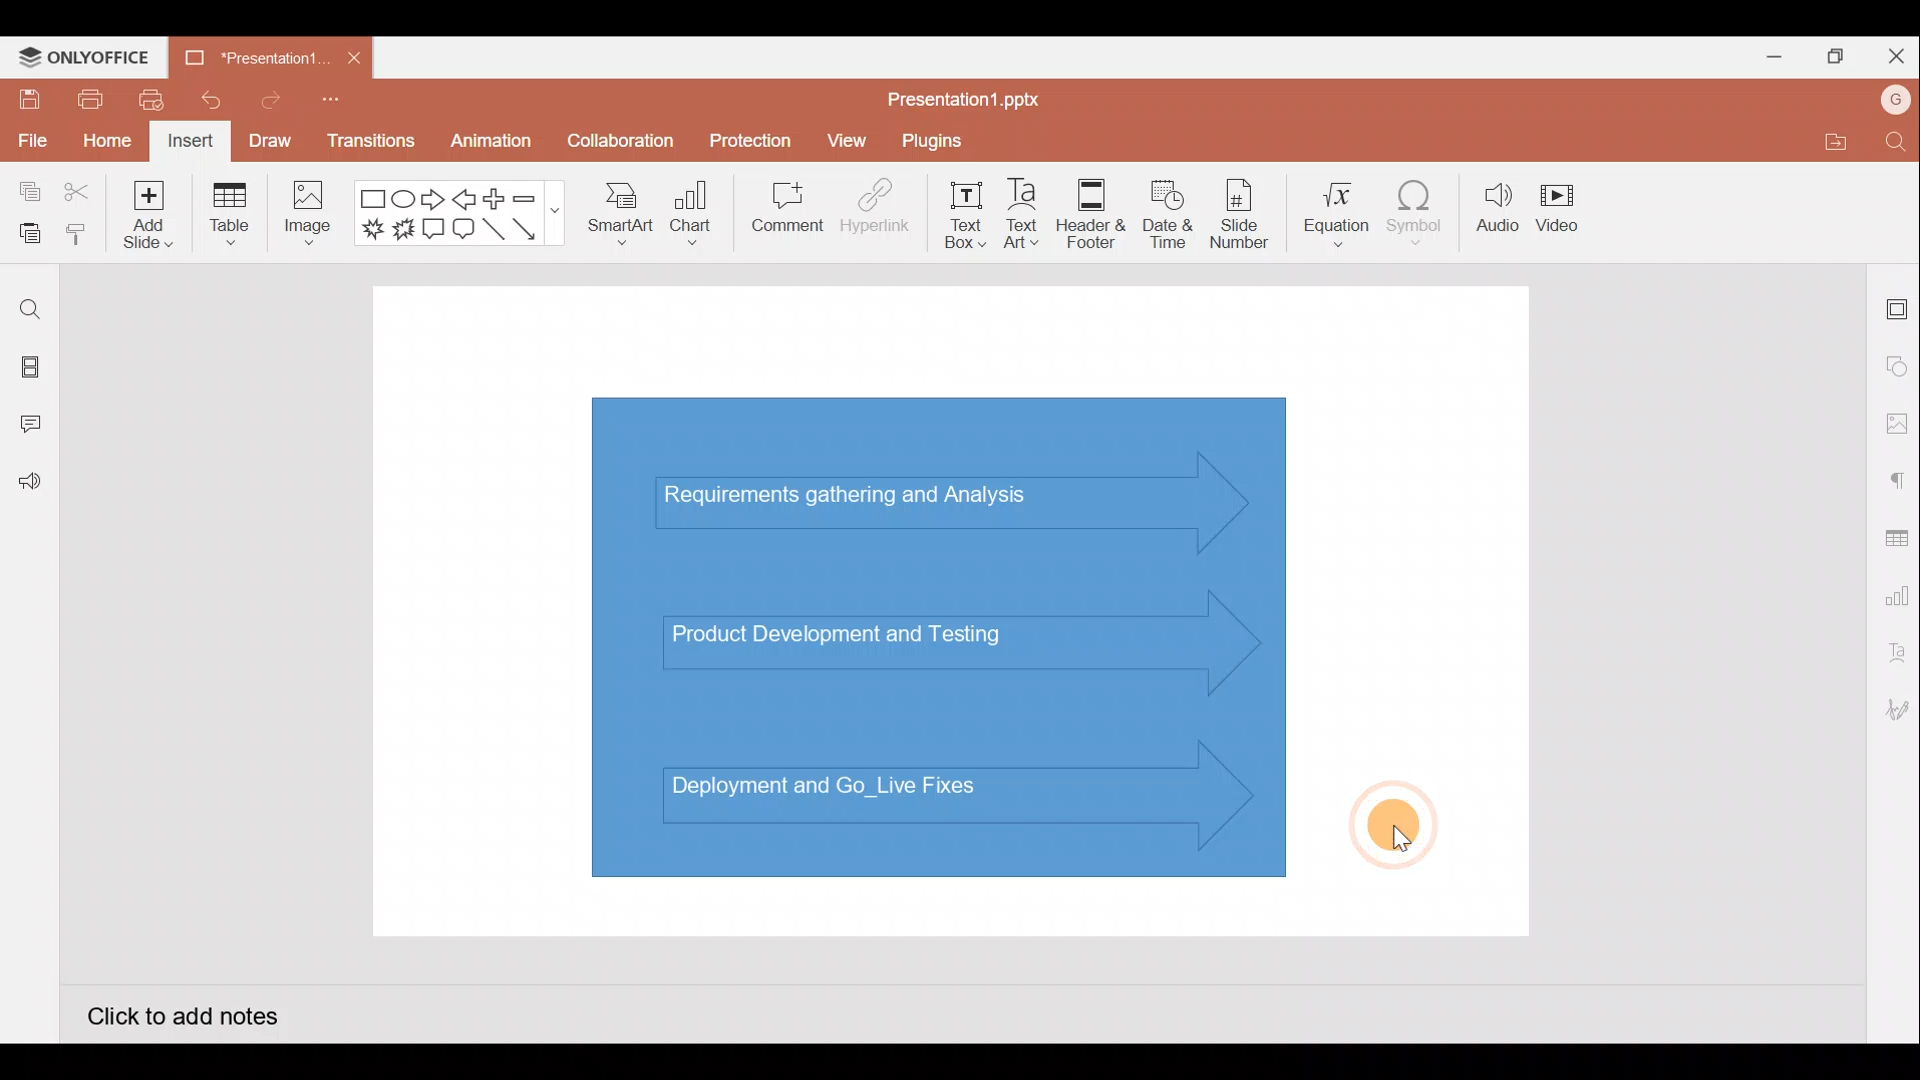  I want to click on Feedback and Support, so click(29, 487).